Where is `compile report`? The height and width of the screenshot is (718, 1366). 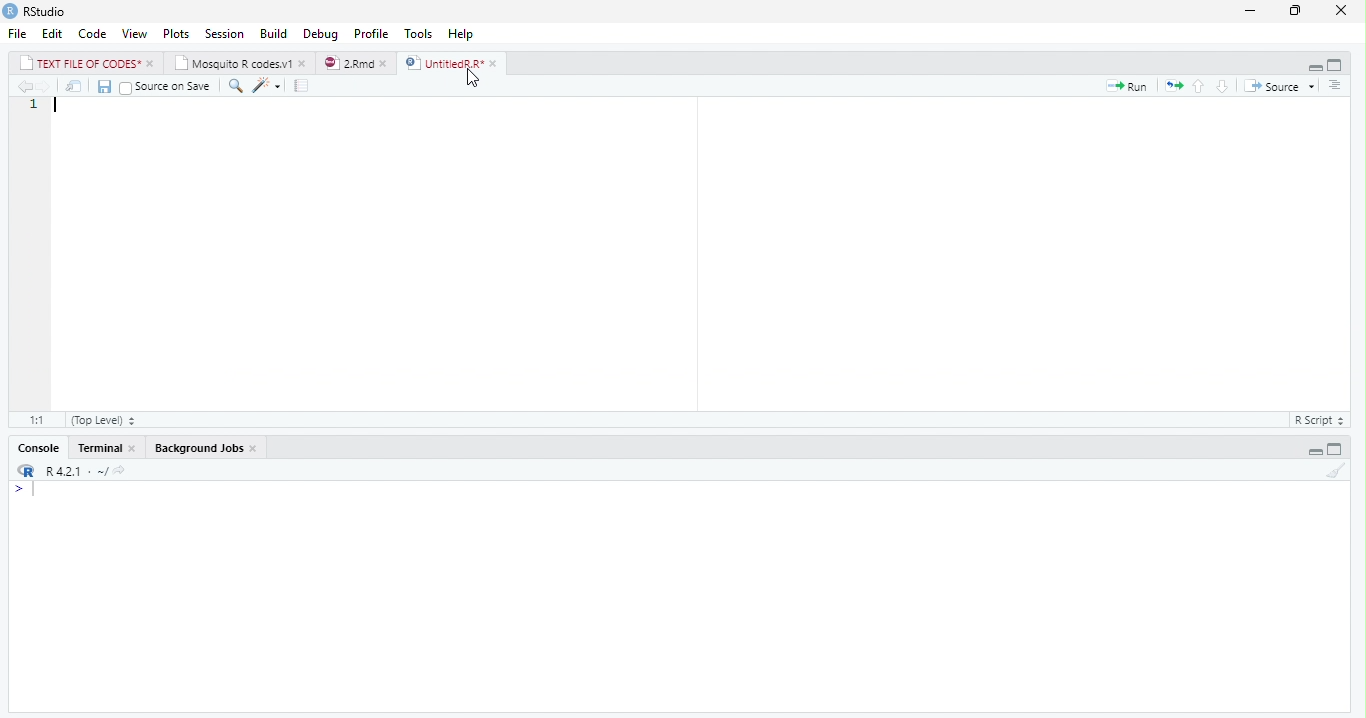 compile report is located at coordinates (304, 85).